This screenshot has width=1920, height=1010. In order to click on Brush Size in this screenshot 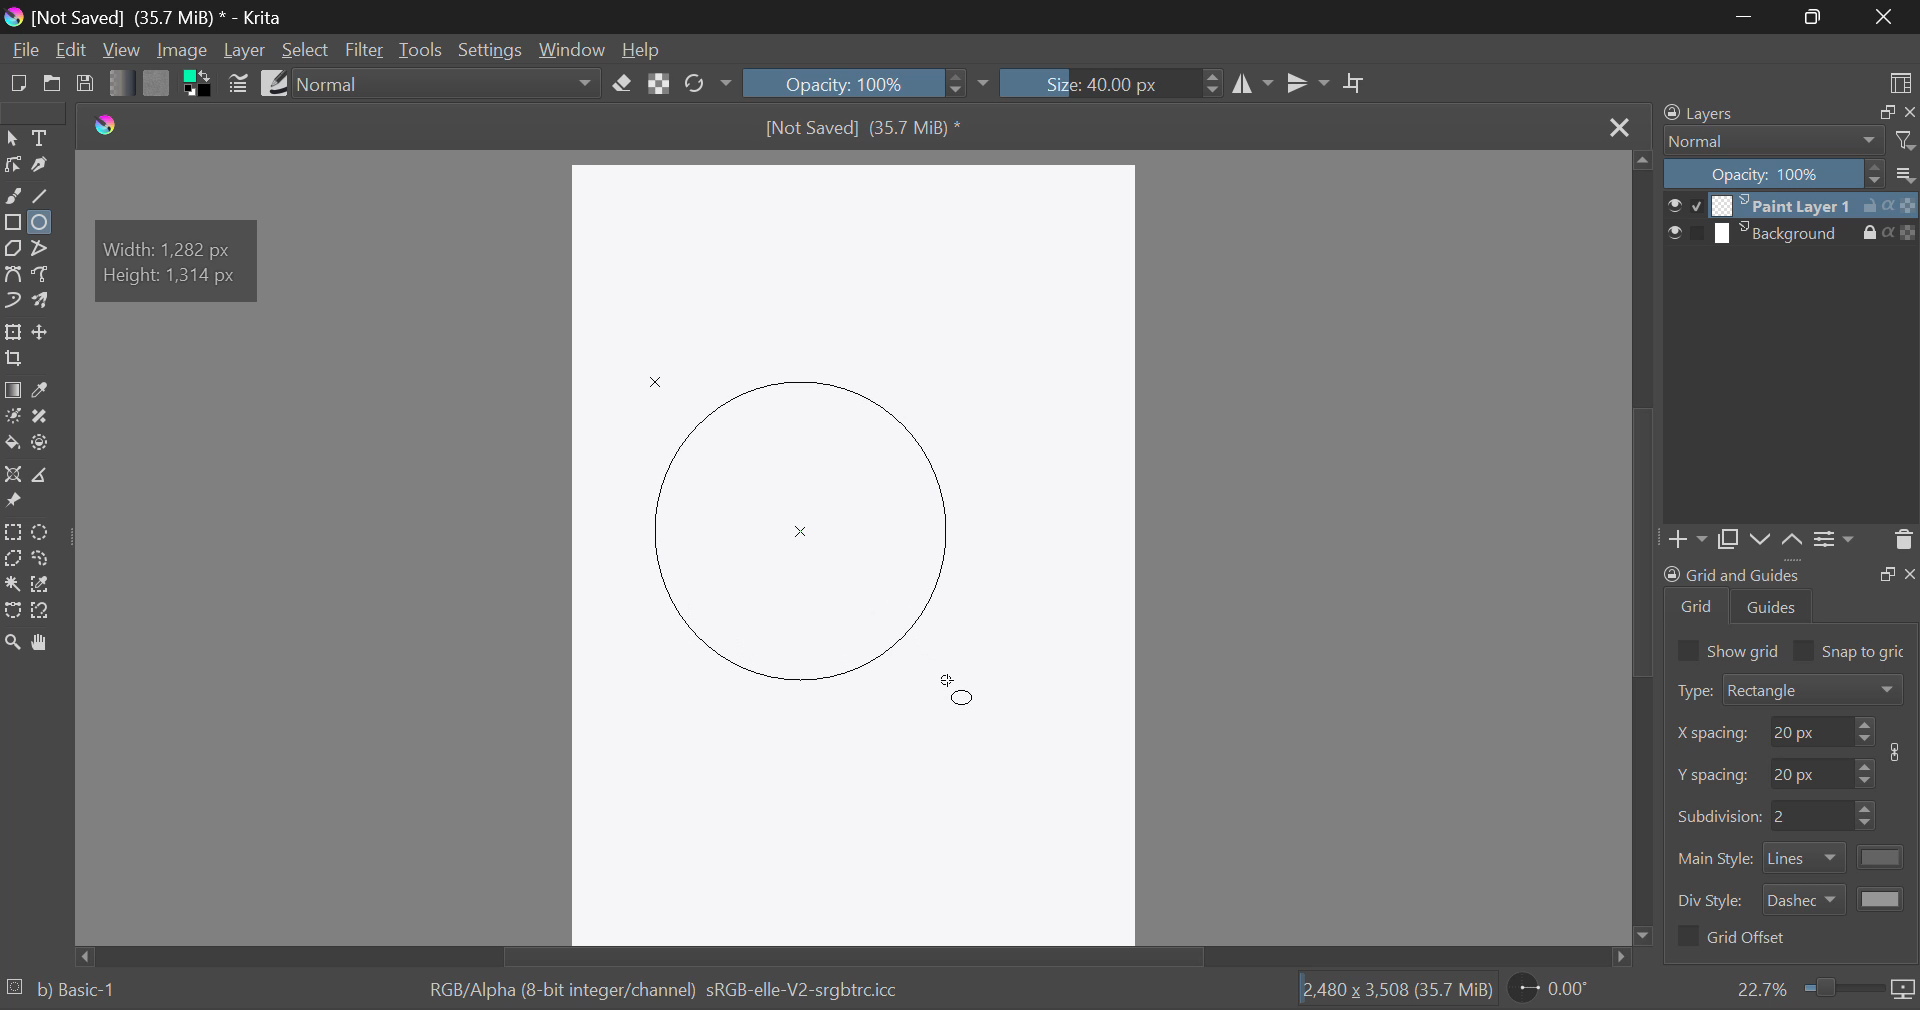, I will do `click(1109, 82)`.